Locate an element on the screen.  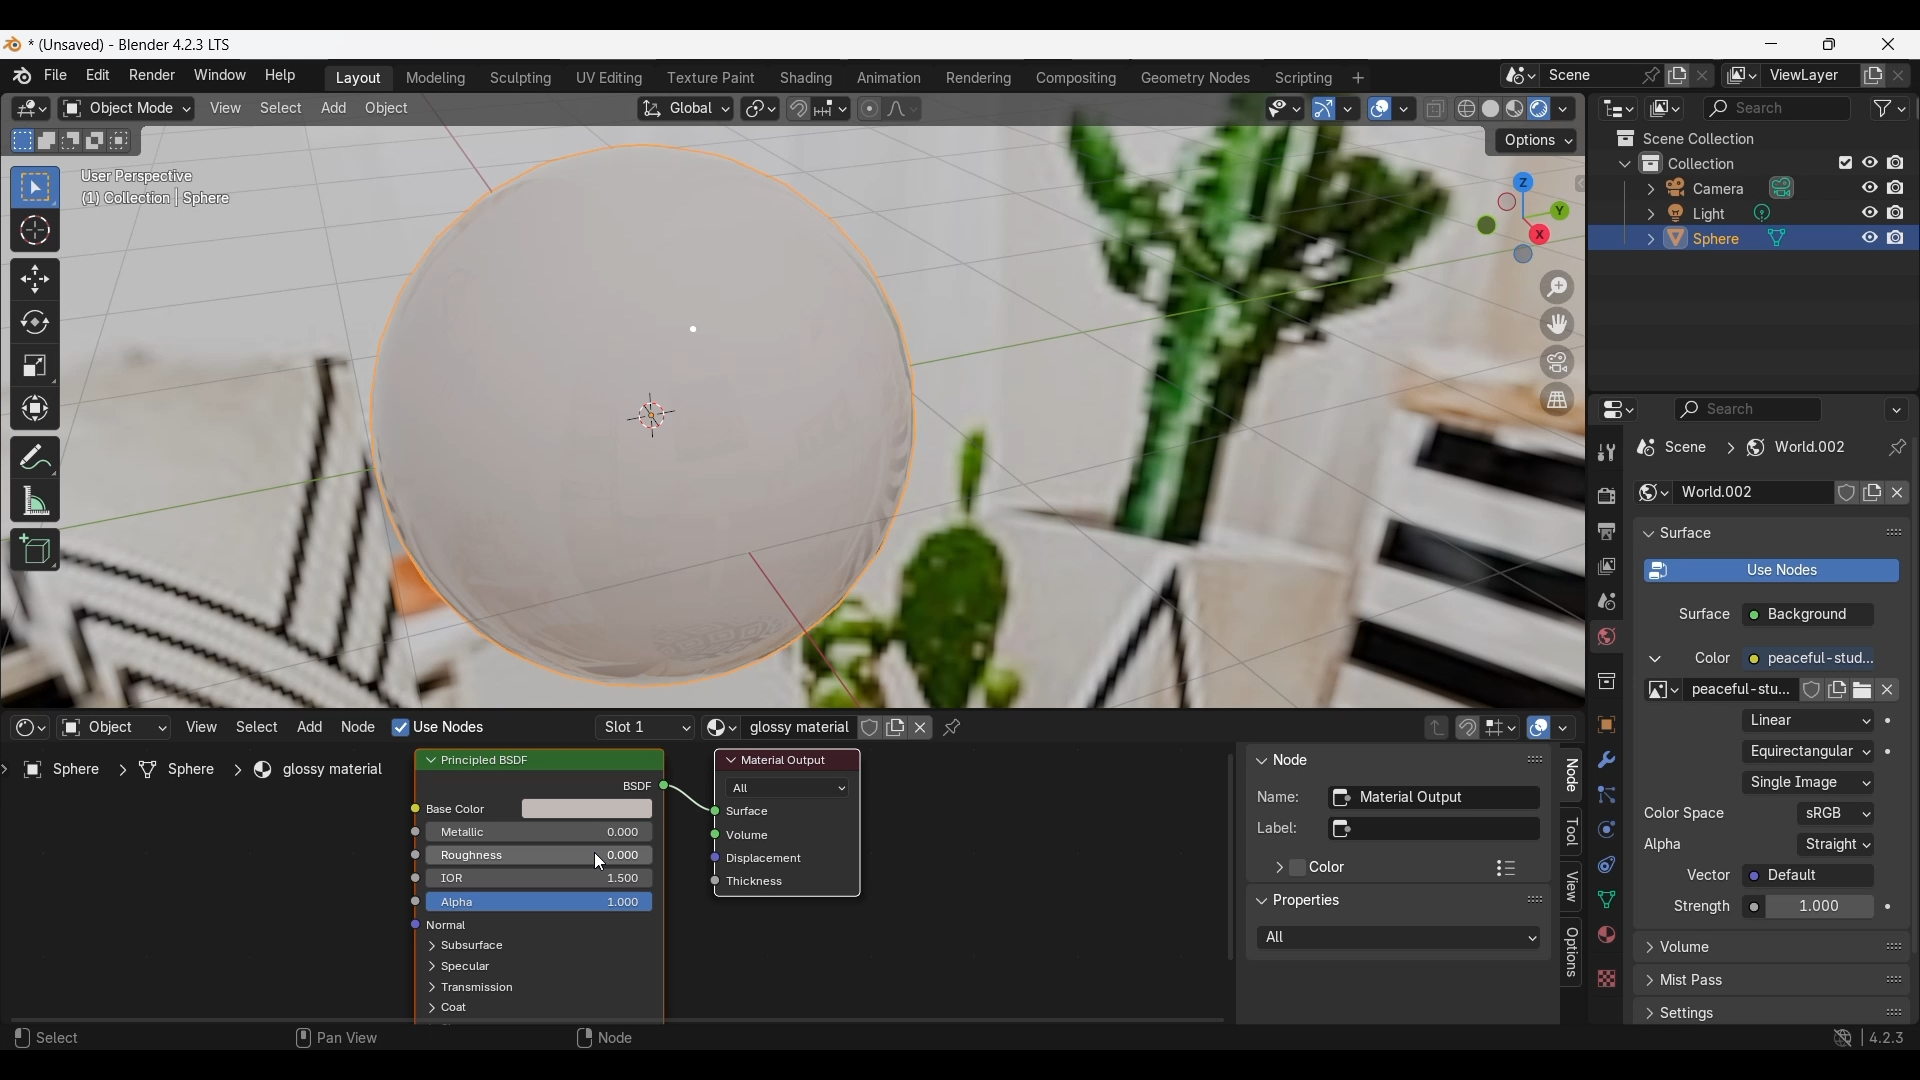
Edit camera options is located at coordinates (1676, 187).